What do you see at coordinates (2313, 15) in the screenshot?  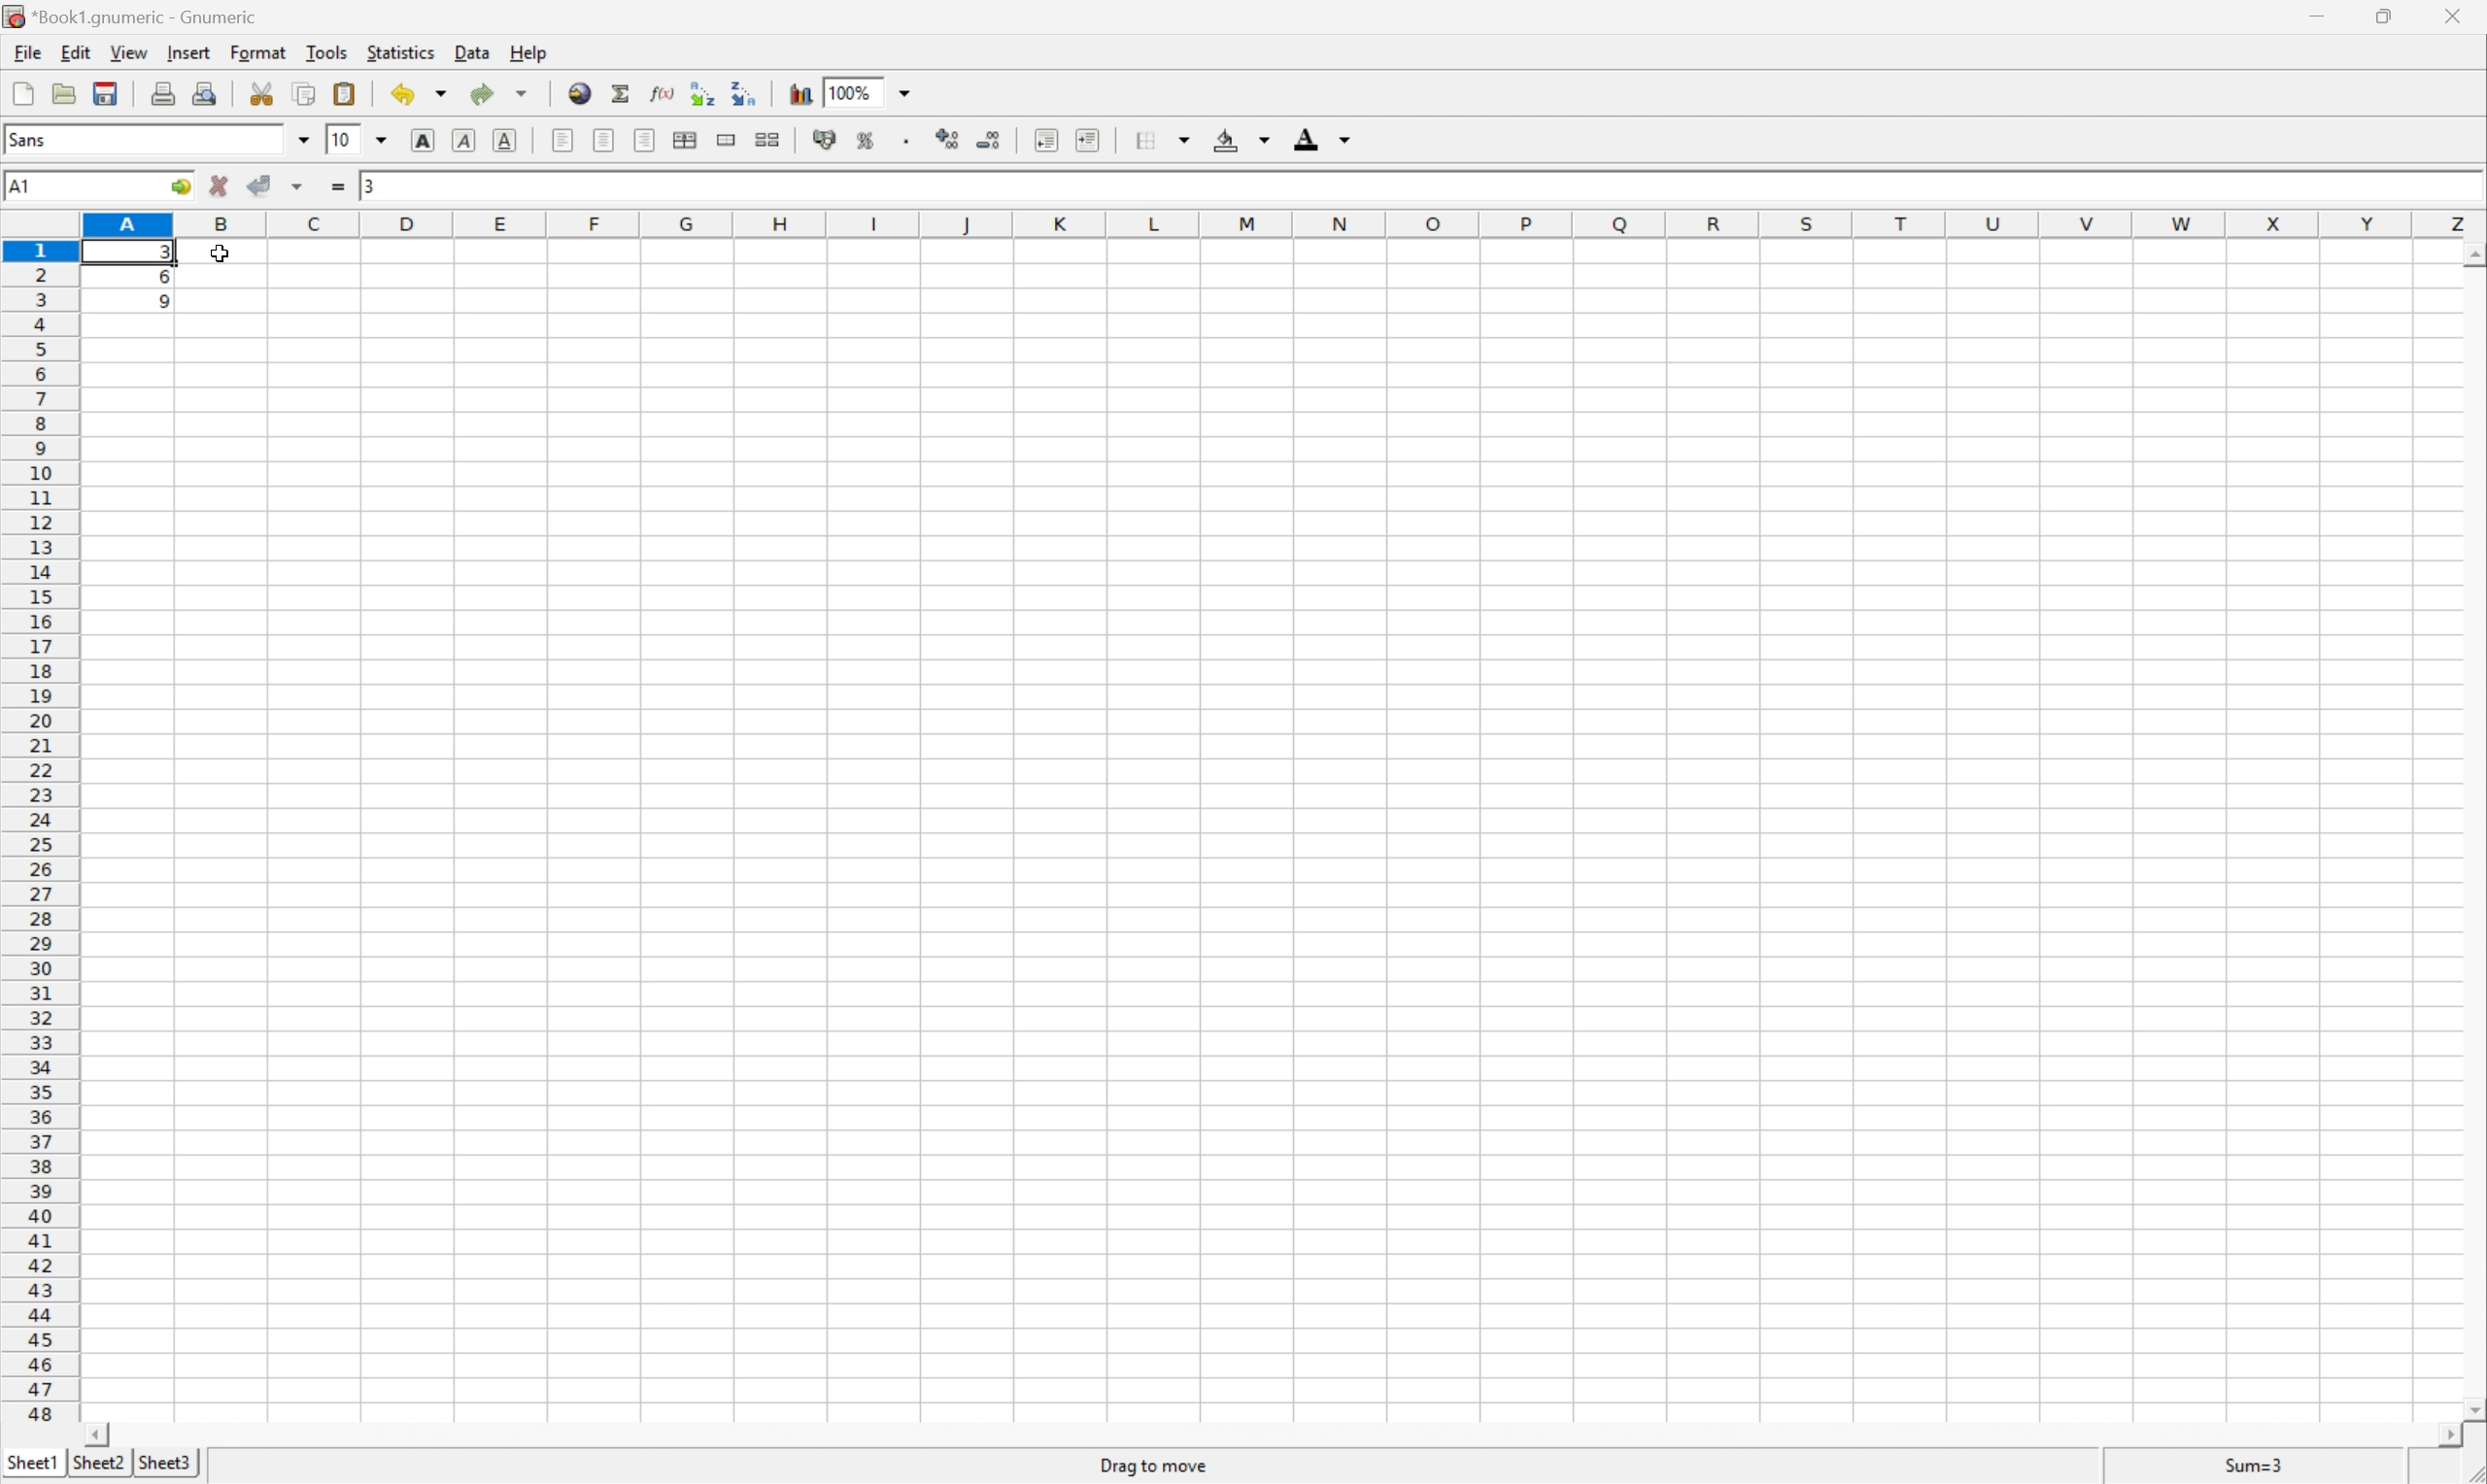 I see `Minimize` at bounding box center [2313, 15].